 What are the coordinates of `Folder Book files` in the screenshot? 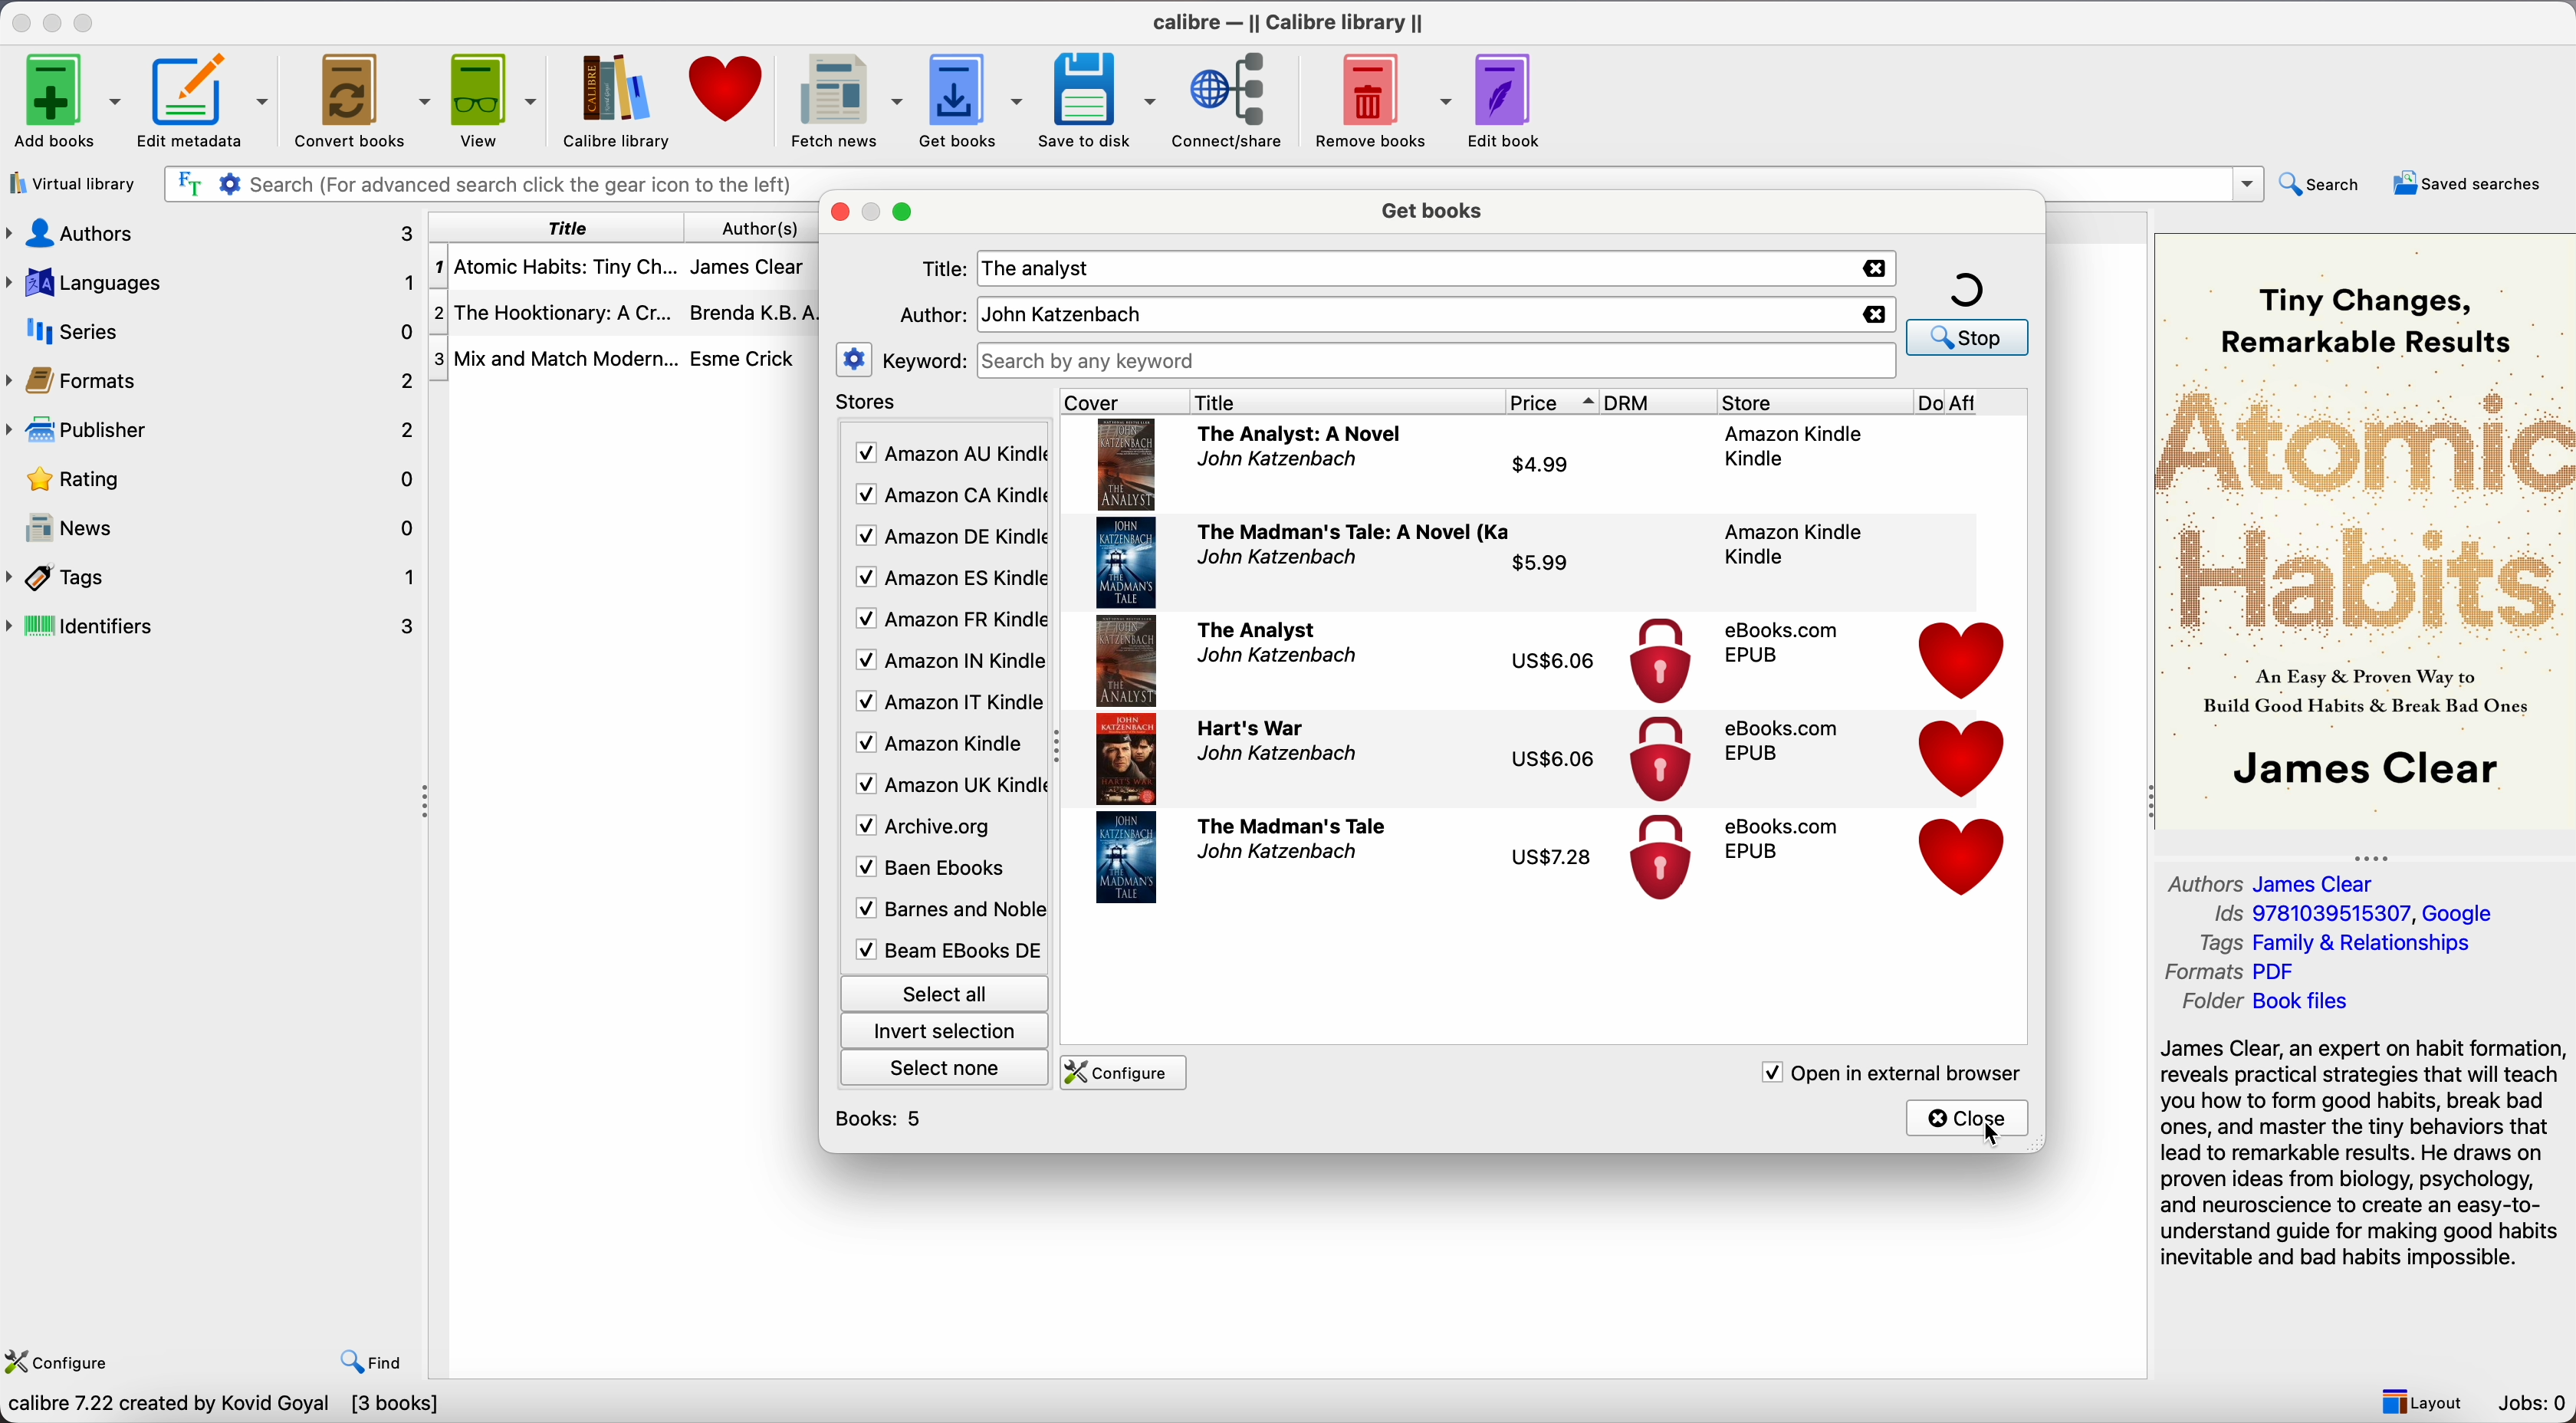 It's located at (2259, 1004).